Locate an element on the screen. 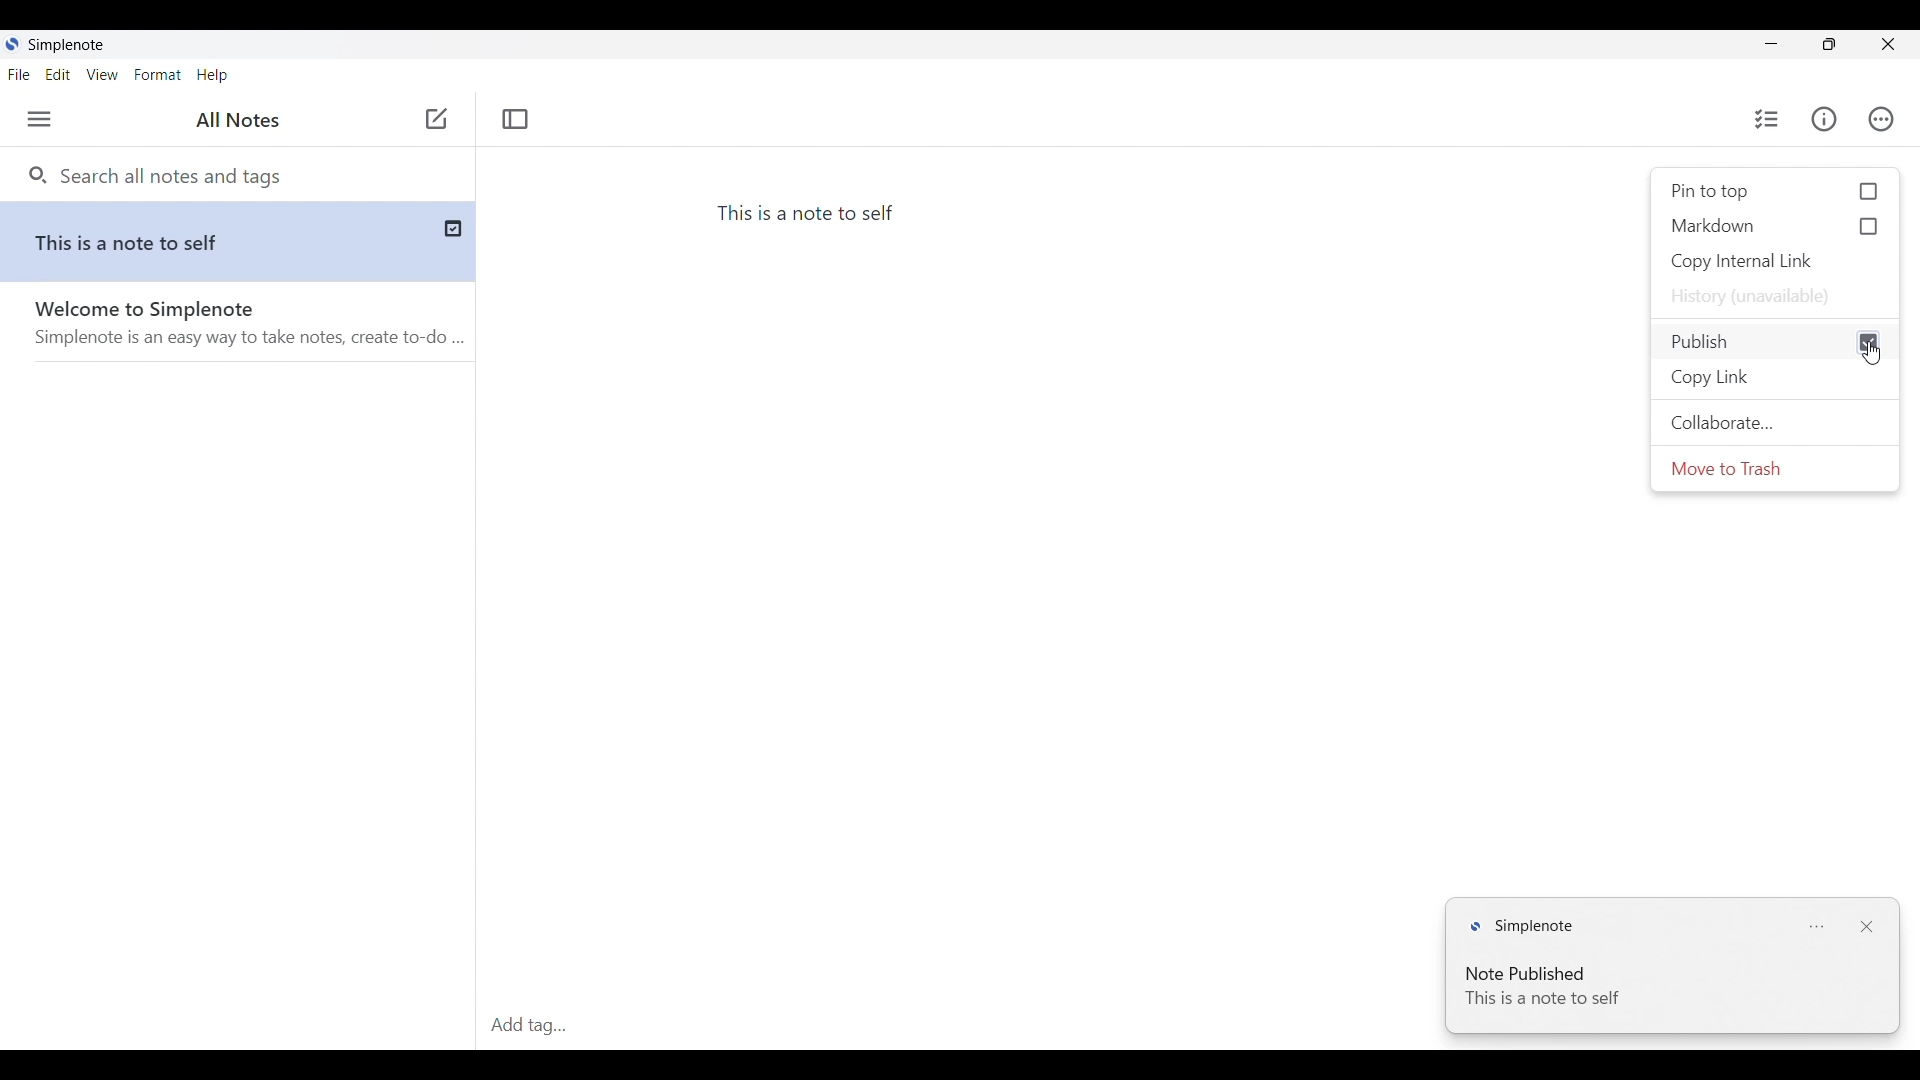  Menu is located at coordinates (39, 119).